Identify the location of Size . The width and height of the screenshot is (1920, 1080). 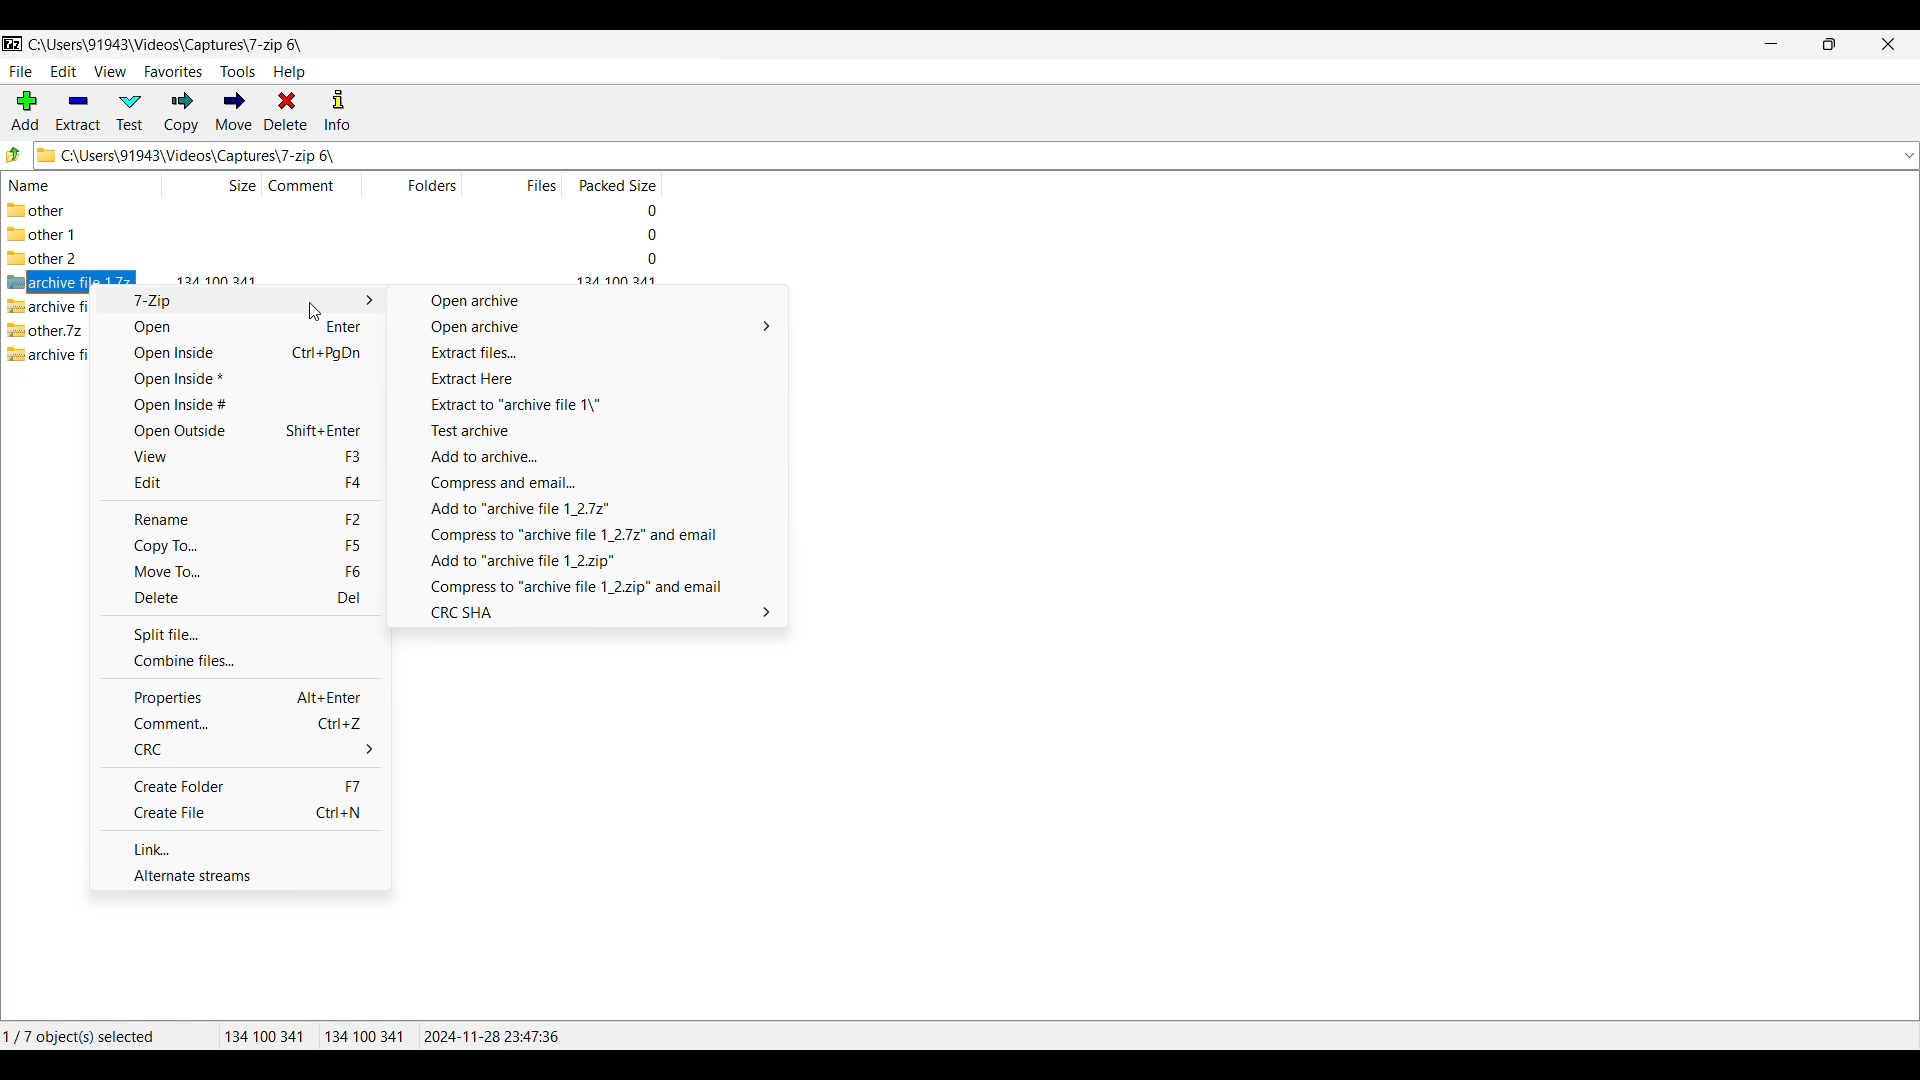
(227, 185).